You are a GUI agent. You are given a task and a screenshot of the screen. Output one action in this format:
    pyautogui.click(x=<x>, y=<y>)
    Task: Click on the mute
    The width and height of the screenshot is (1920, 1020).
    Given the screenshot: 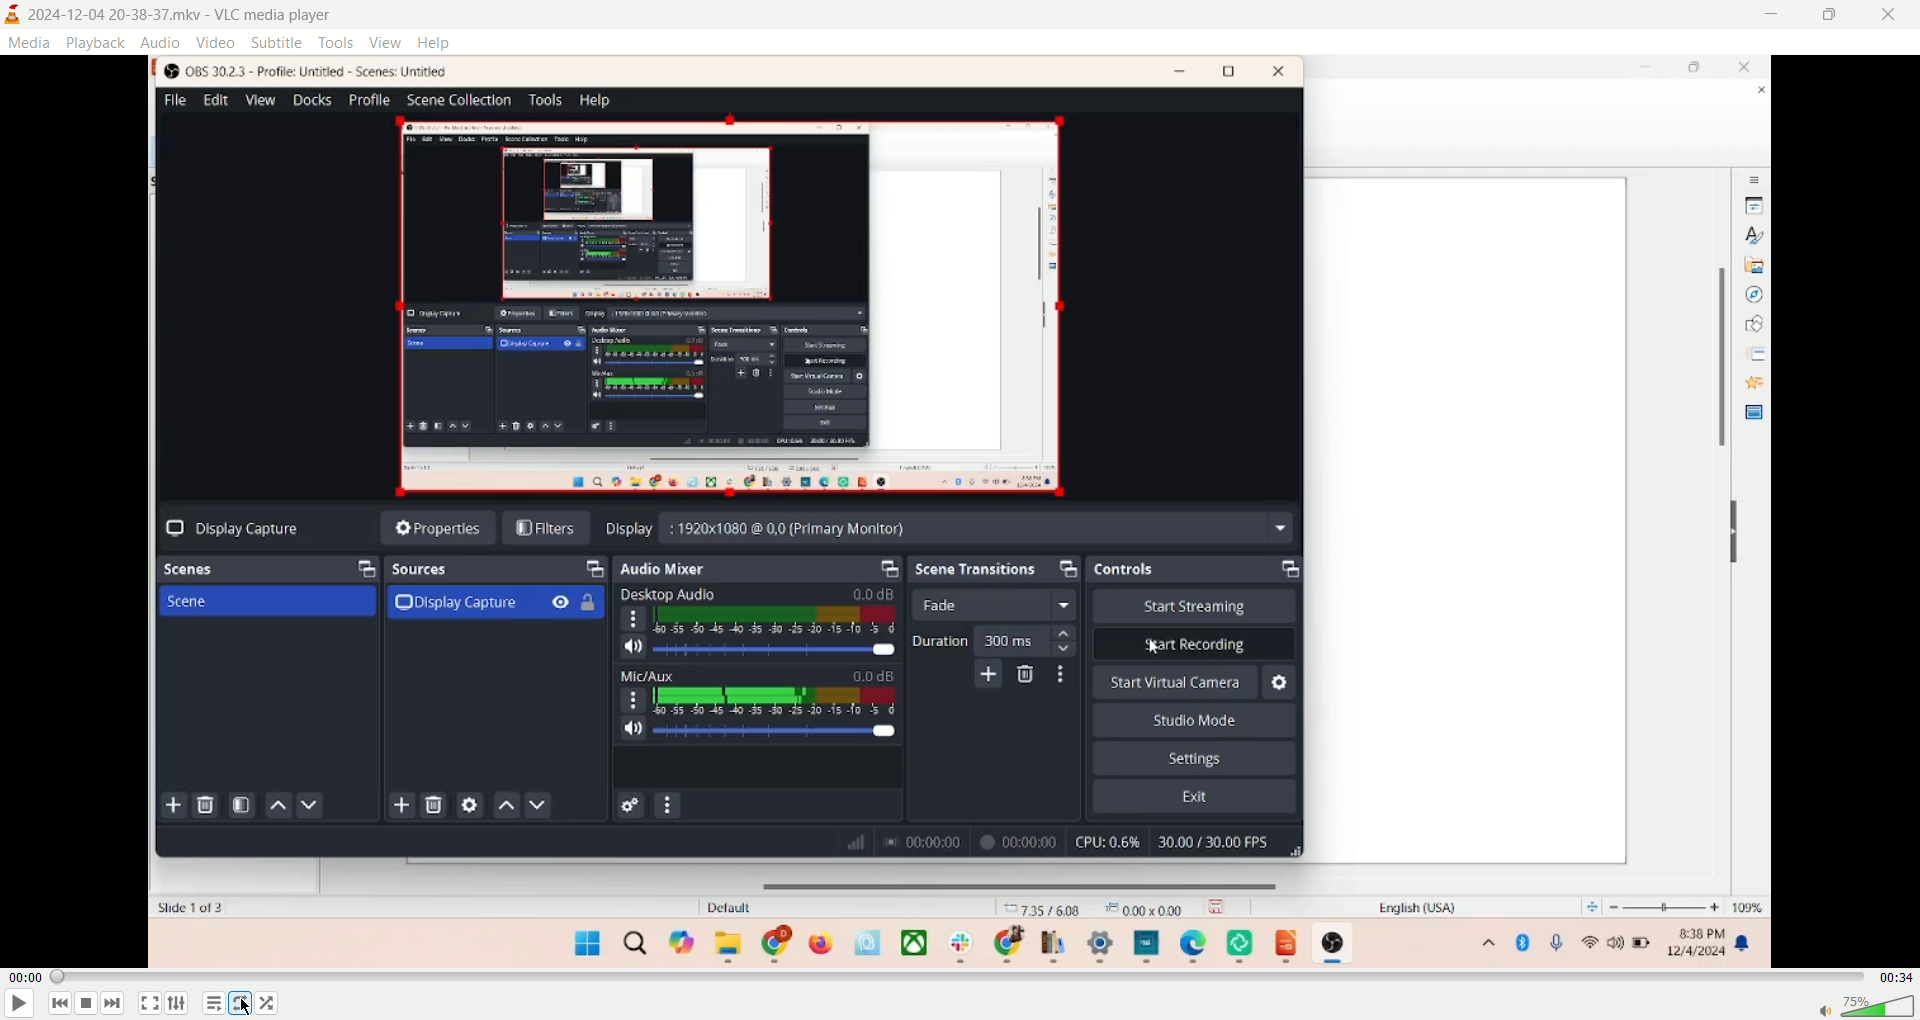 What is the action you would take?
    pyautogui.click(x=1822, y=1012)
    